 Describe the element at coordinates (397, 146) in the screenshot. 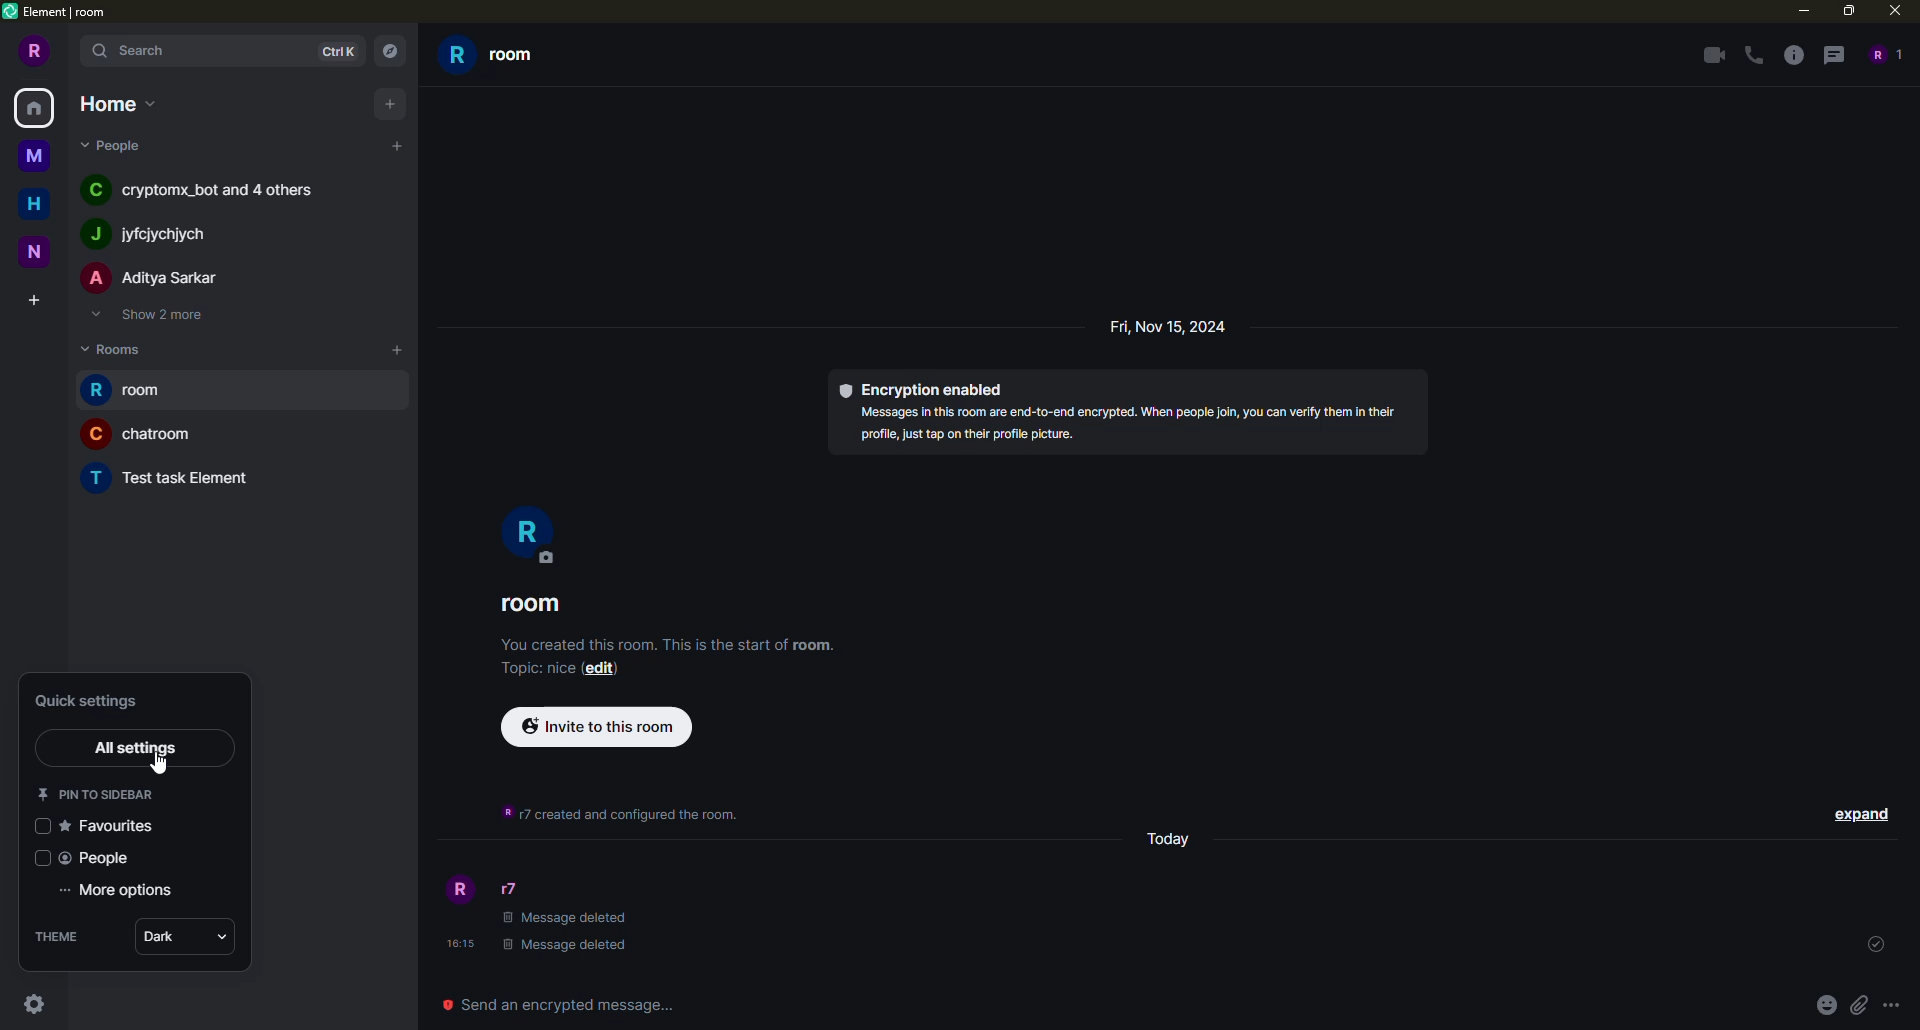

I see `add` at that location.